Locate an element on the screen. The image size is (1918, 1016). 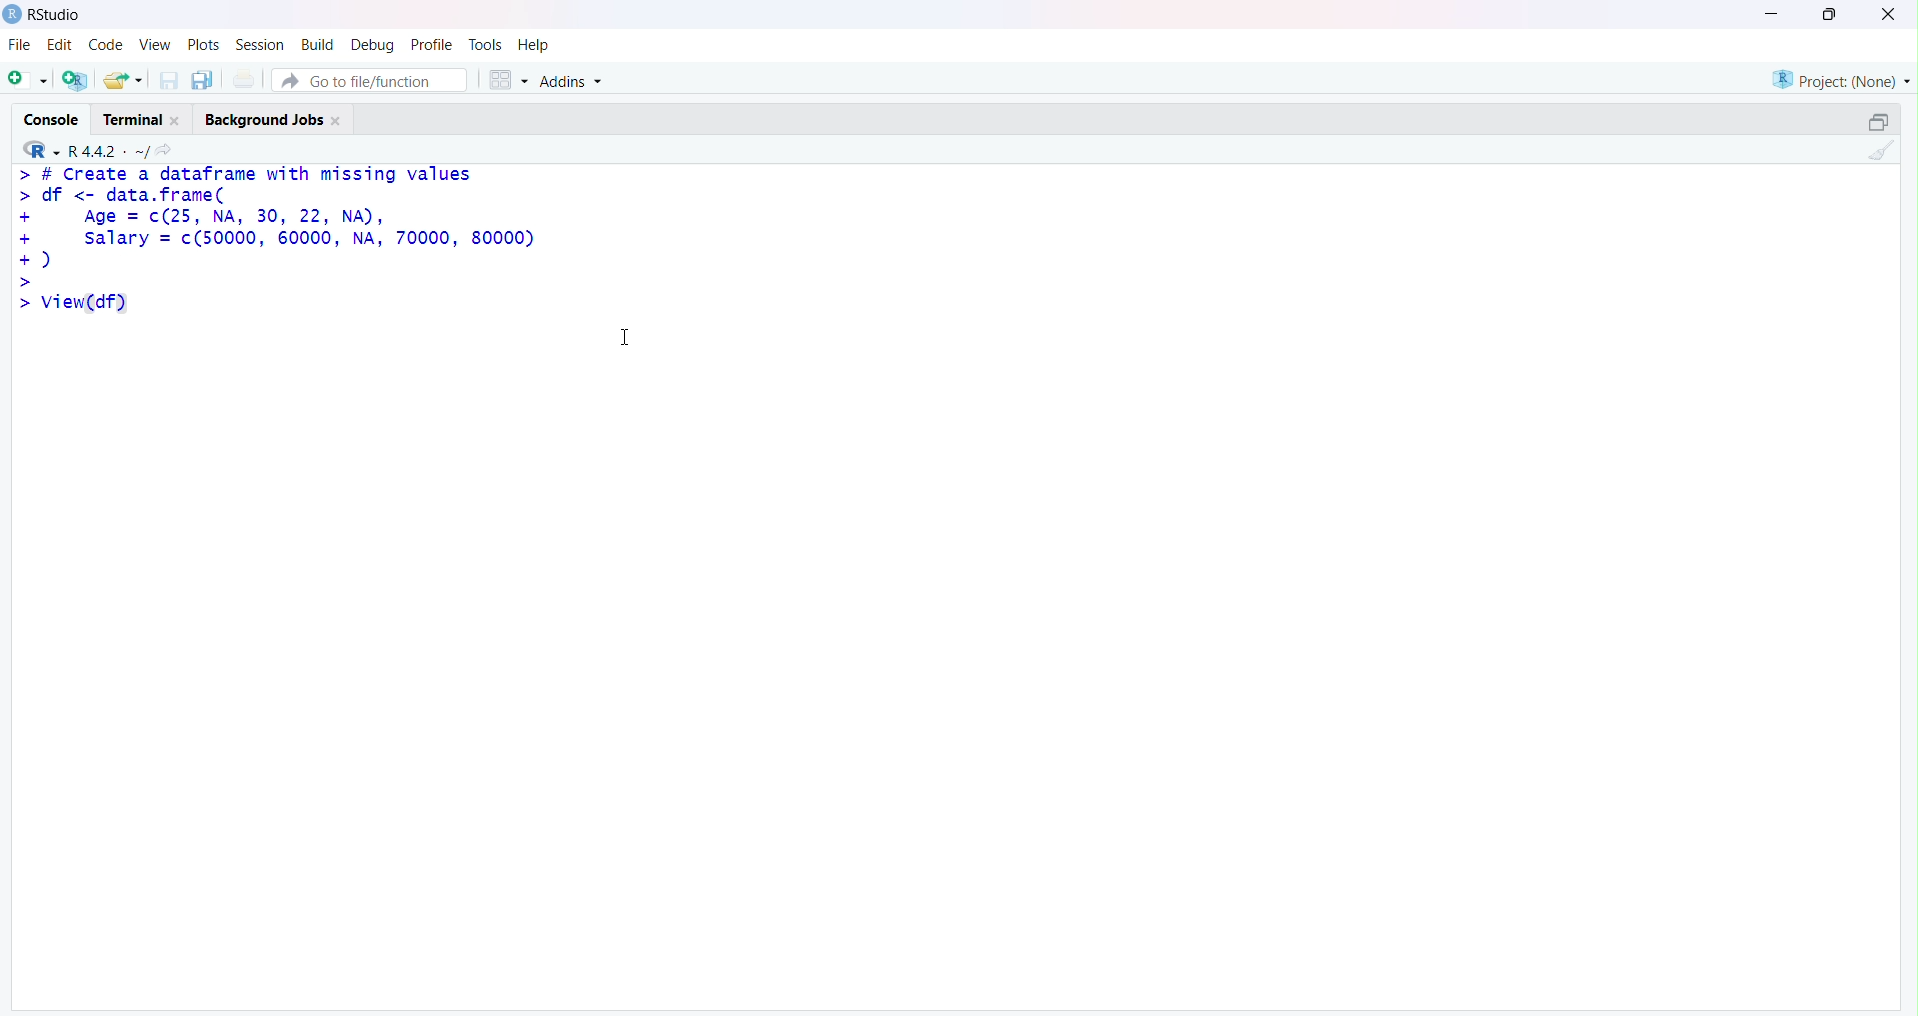
Clsoe is located at coordinates (1889, 15).